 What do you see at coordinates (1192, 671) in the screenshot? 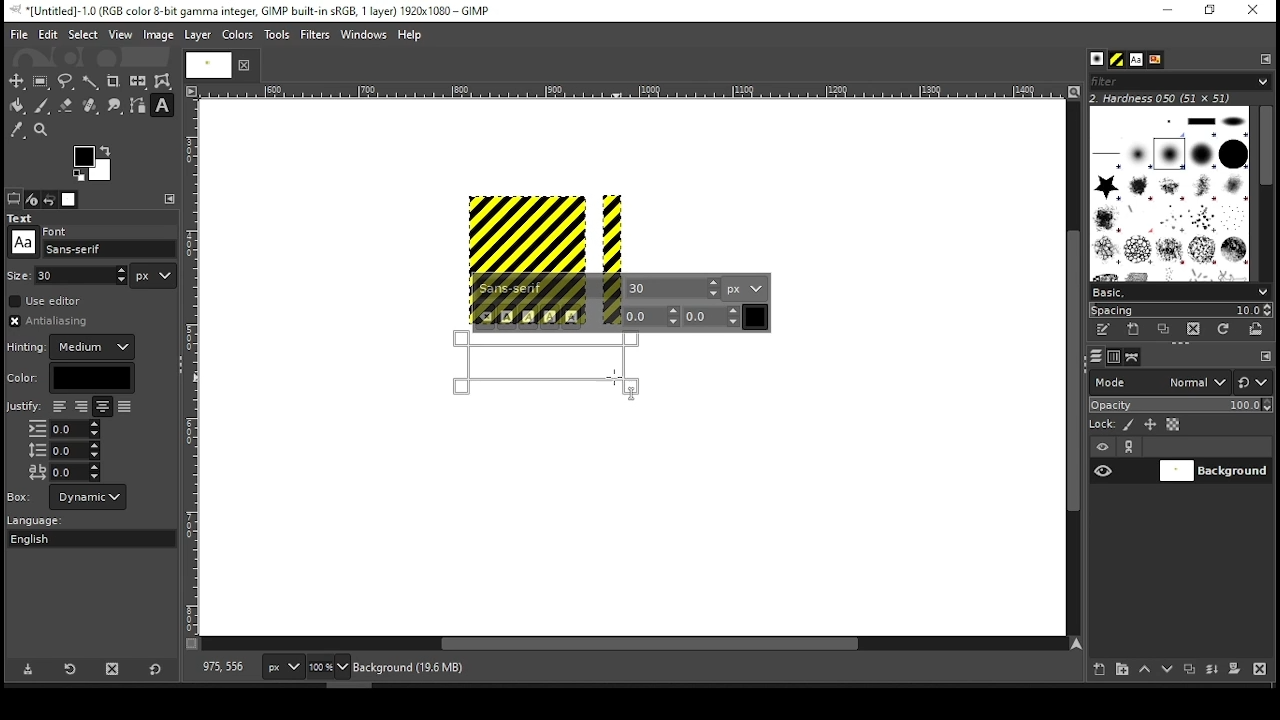
I see `duplicate layer` at bounding box center [1192, 671].